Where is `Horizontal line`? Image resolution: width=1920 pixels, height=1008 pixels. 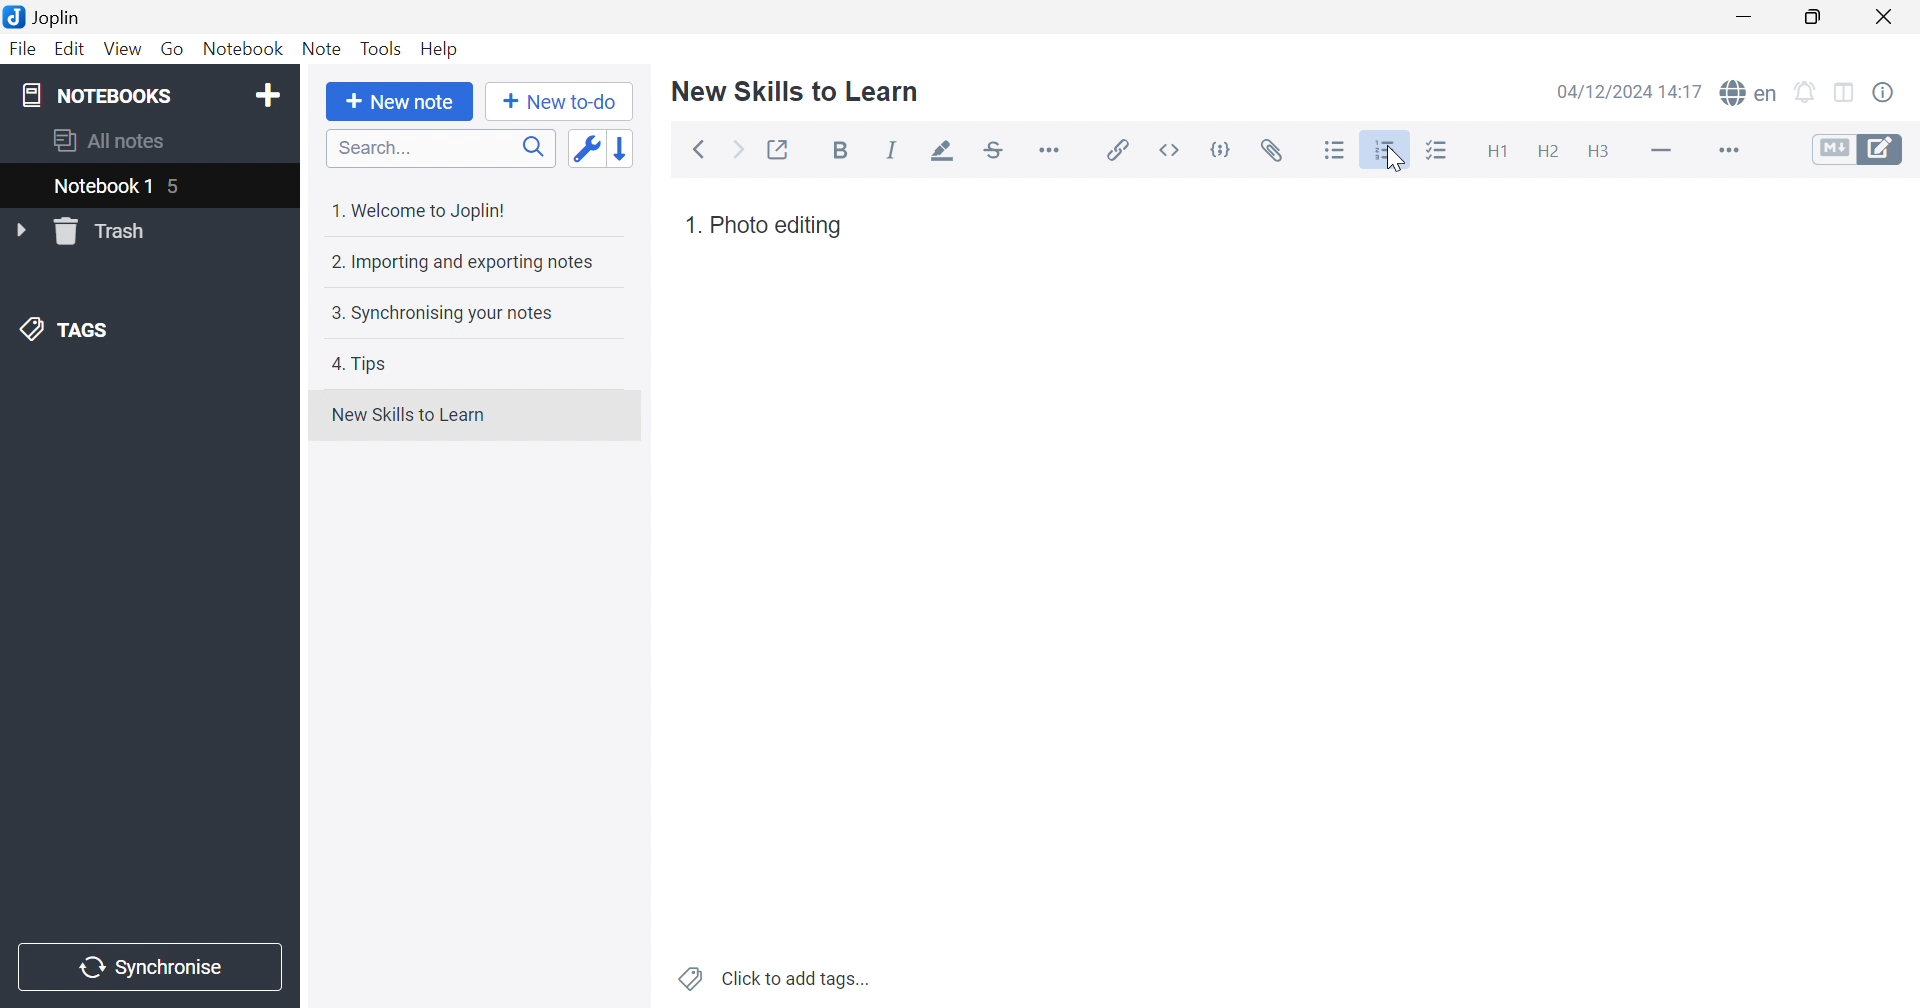 Horizontal line is located at coordinates (1663, 148).